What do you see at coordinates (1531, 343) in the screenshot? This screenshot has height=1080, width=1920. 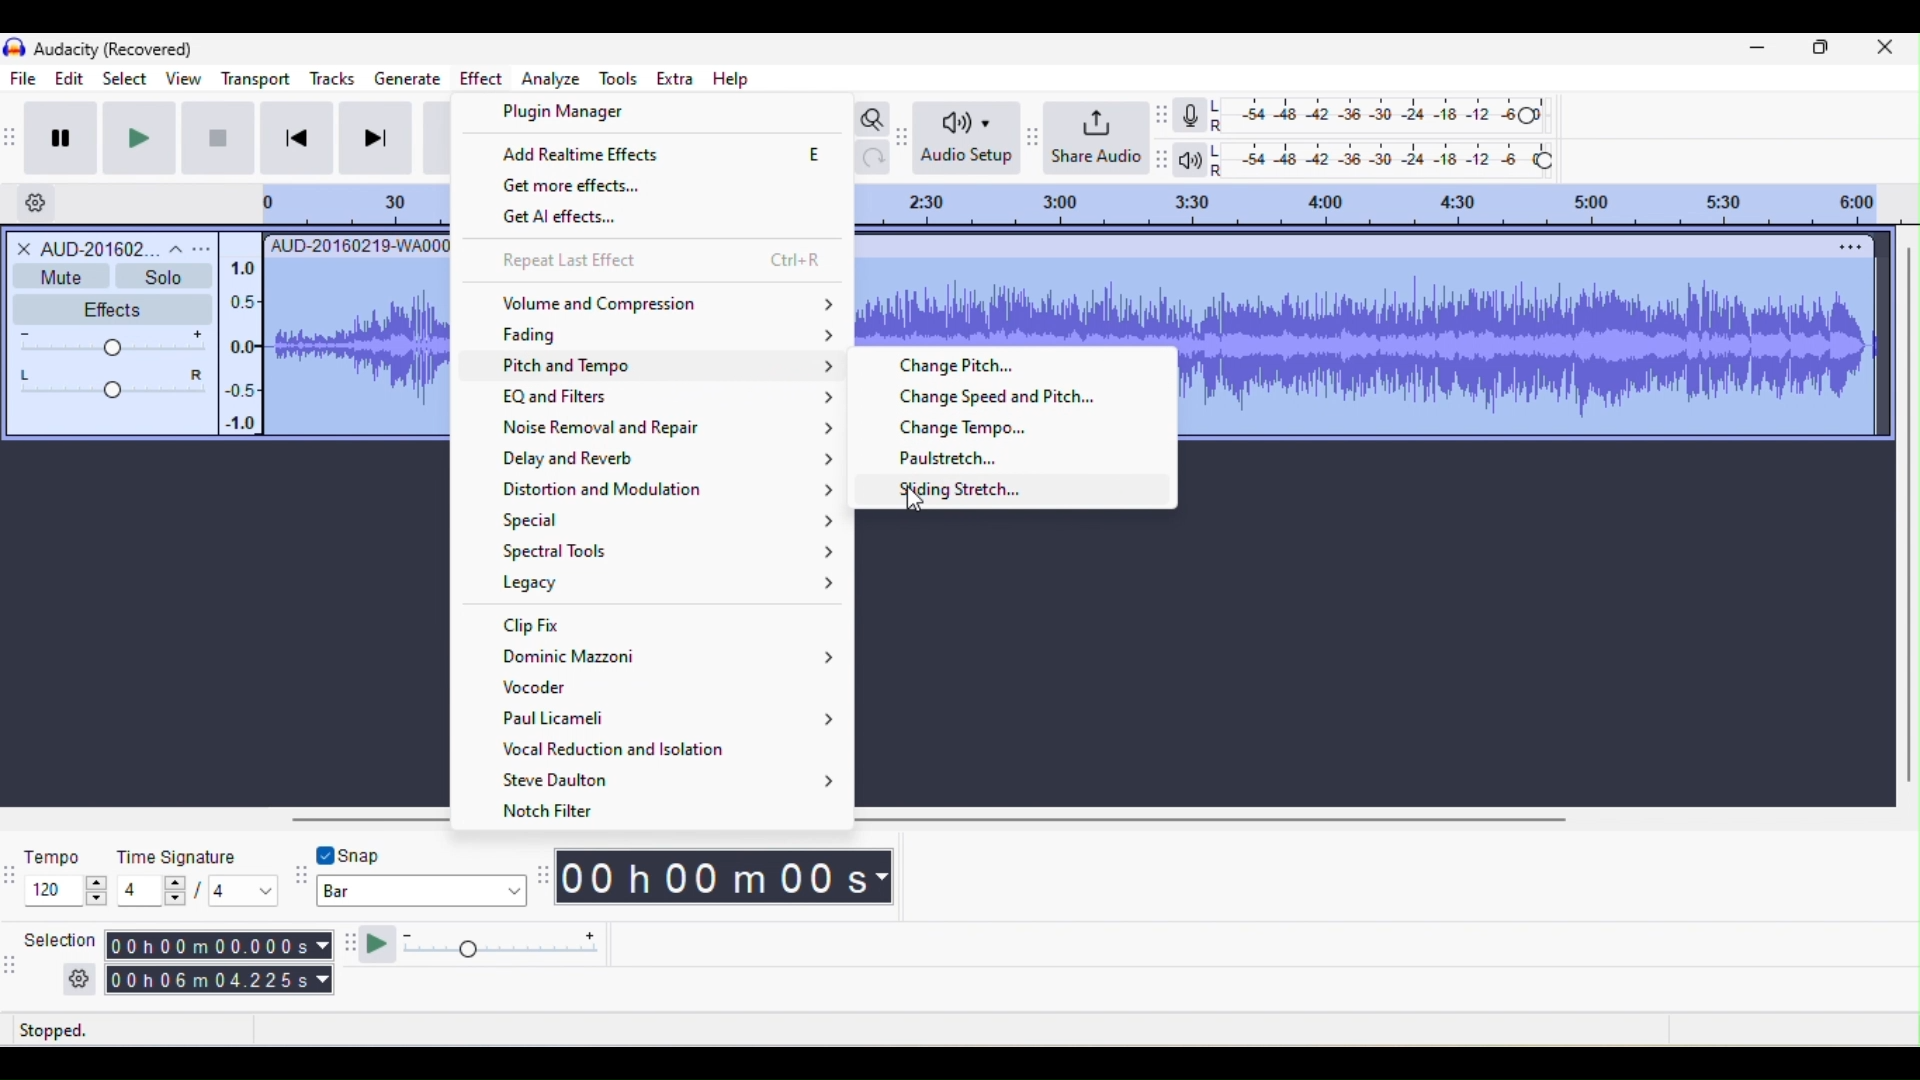 I see `Select waveform` at bounding box center [1531, 343].